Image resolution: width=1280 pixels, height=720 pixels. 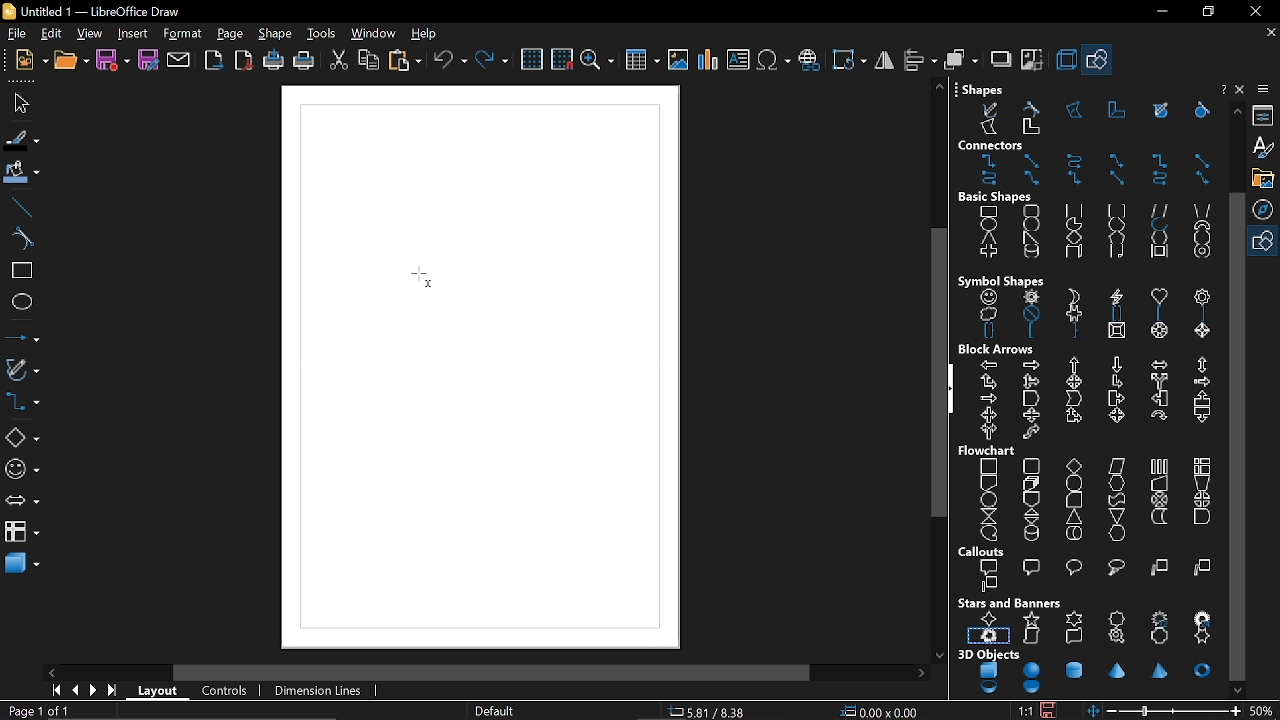 I want to click on 3d objects, so click(x=1086, y=673).